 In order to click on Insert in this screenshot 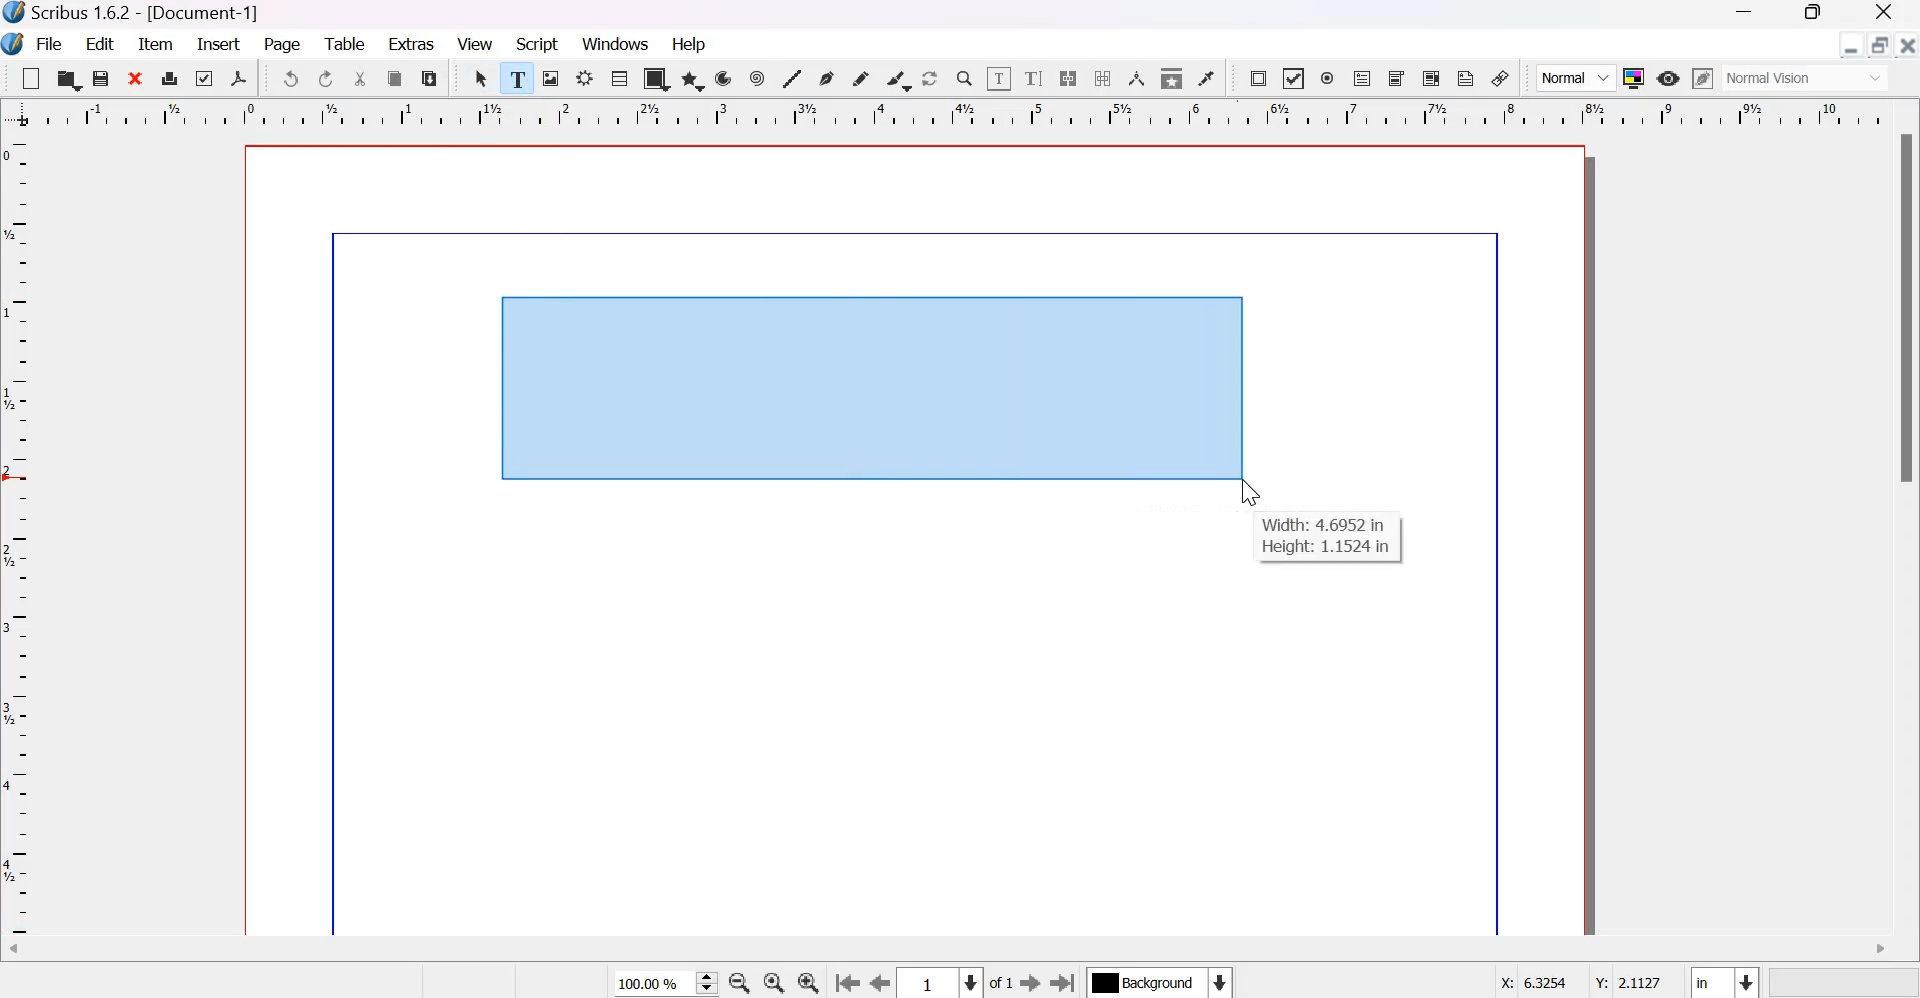, I will do `click(219, 44)`.